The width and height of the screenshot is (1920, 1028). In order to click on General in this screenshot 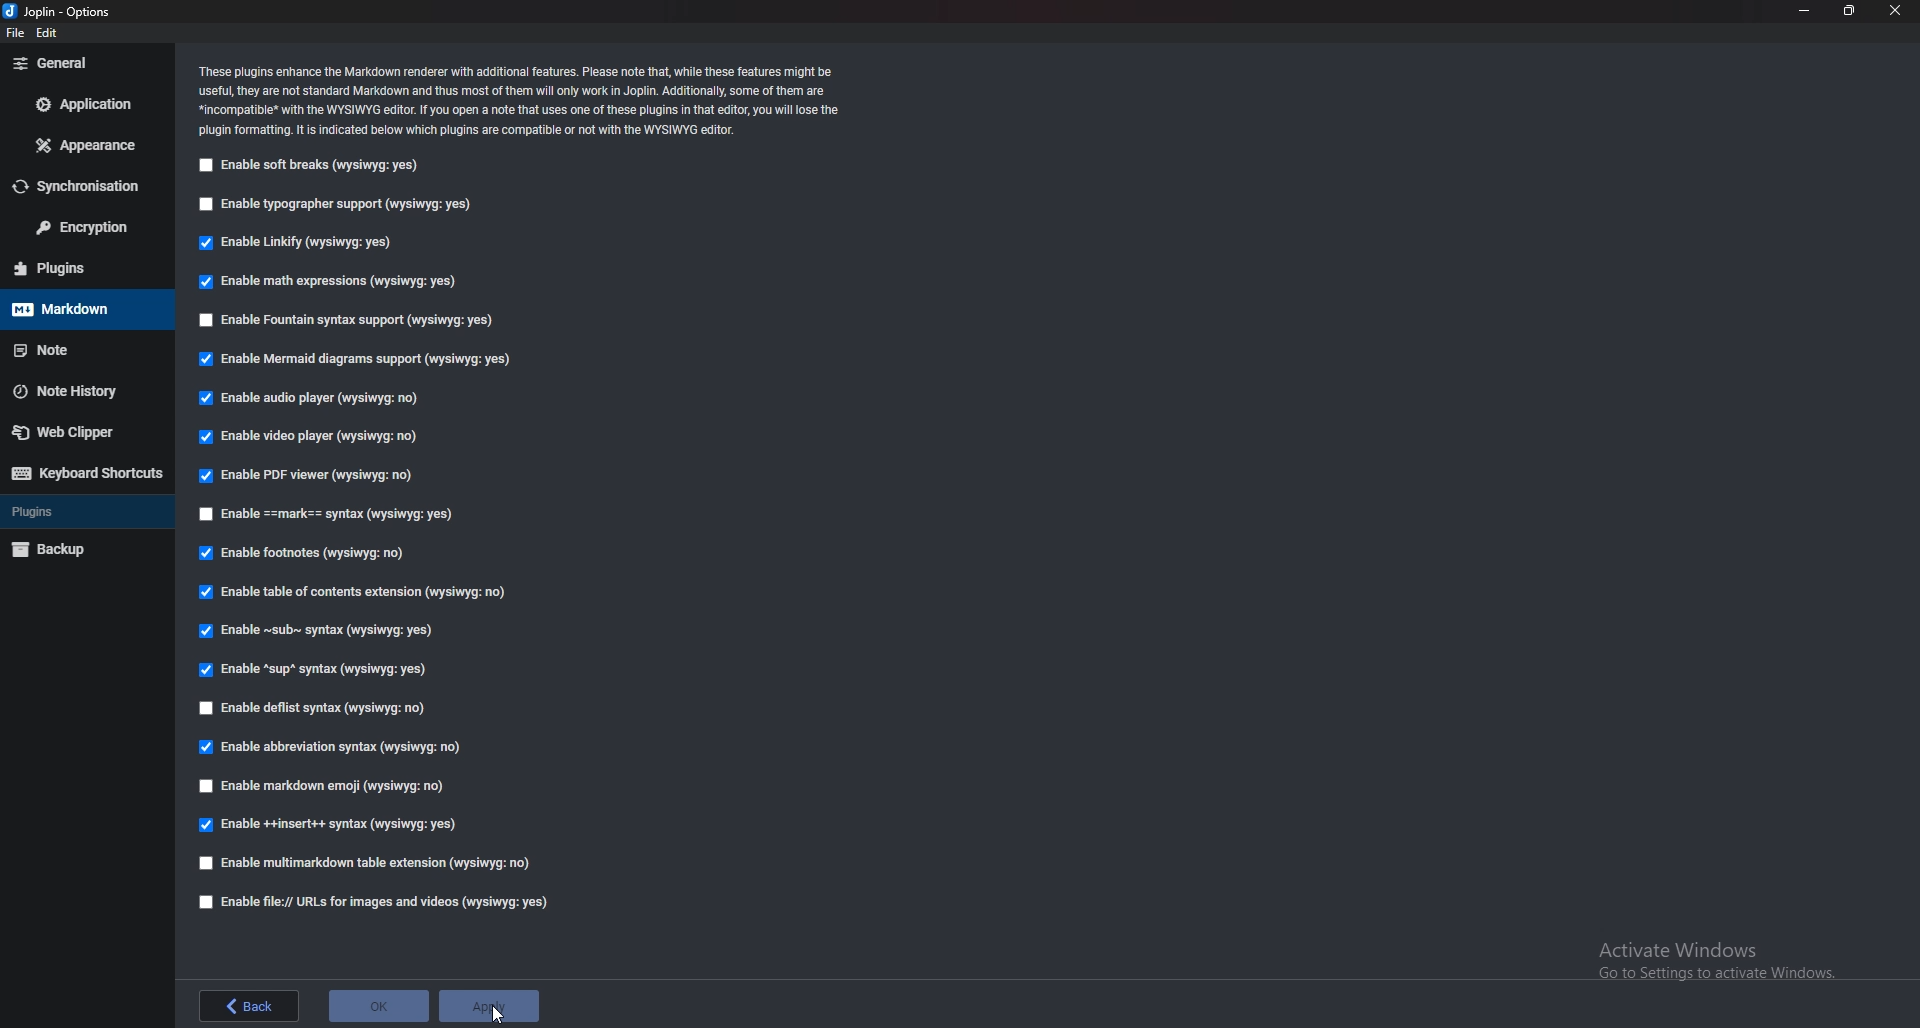, I will do `click(79, 62)`.